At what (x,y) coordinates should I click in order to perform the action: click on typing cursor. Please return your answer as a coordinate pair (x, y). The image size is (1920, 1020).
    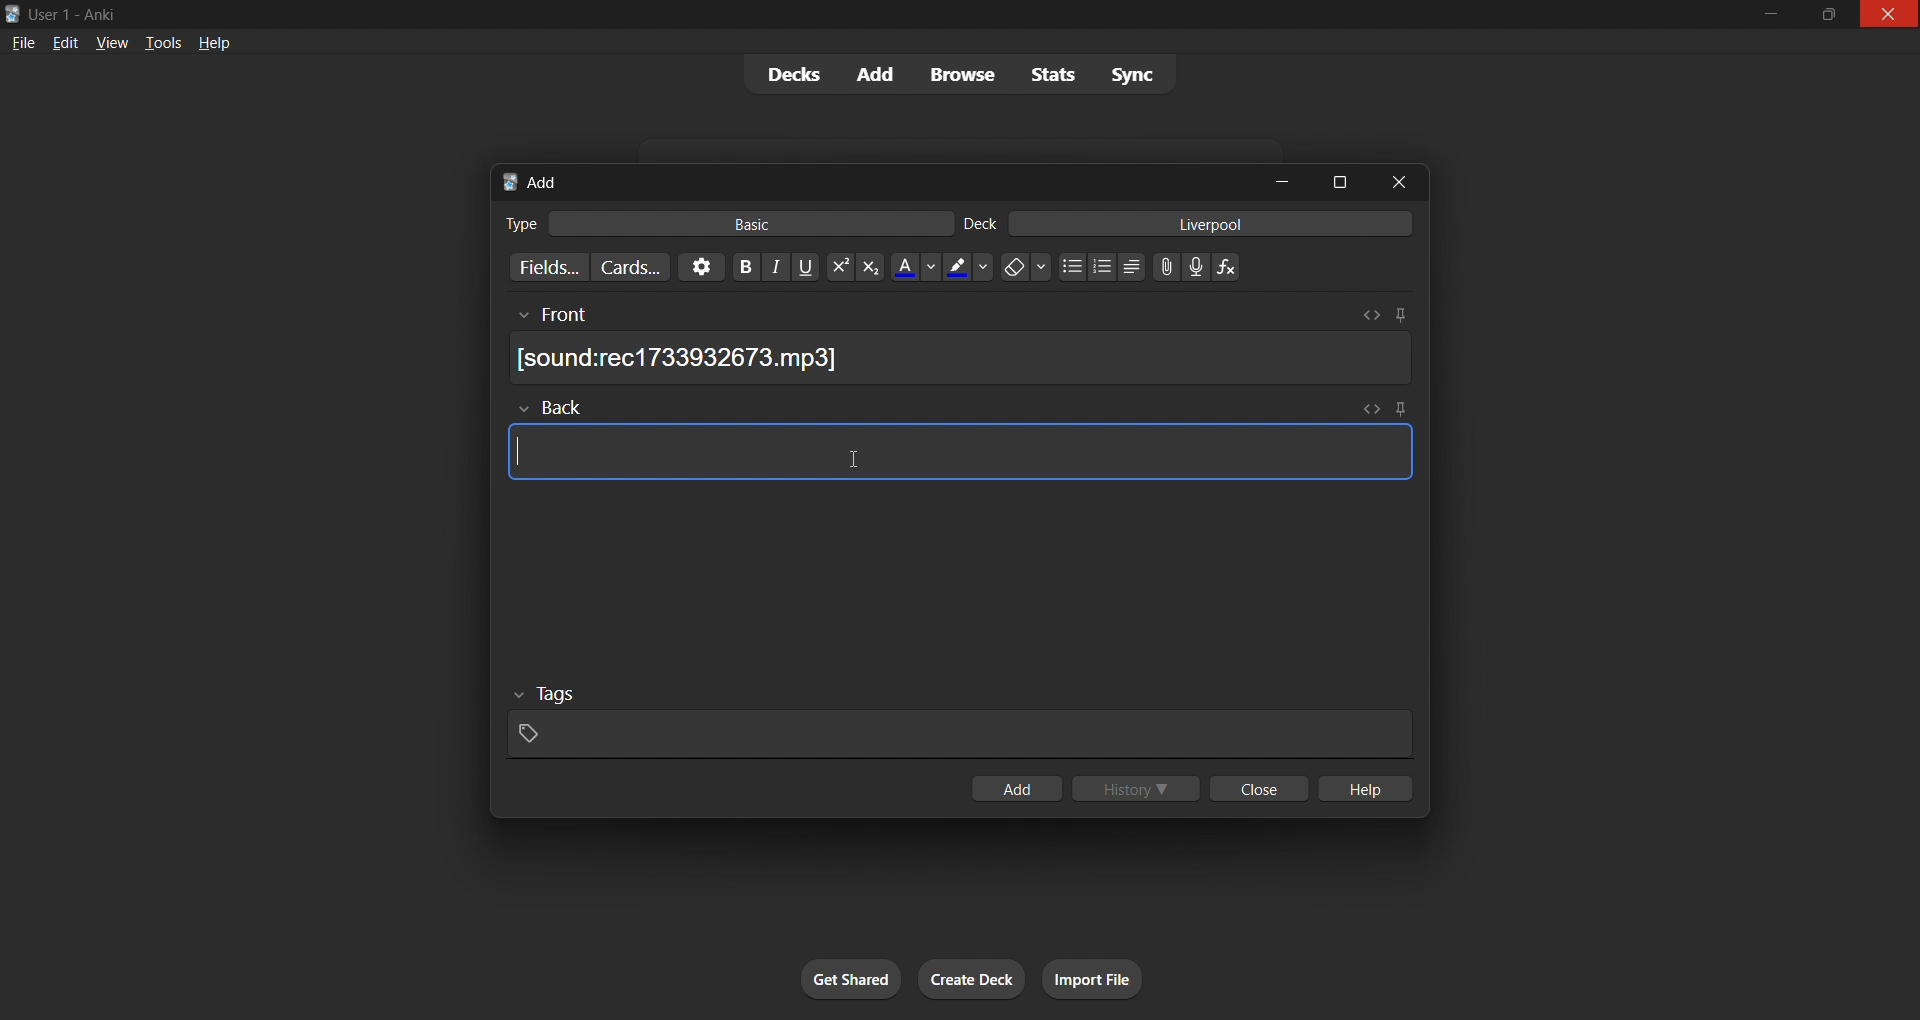
    Looking at the image, I should click on (514, 450).